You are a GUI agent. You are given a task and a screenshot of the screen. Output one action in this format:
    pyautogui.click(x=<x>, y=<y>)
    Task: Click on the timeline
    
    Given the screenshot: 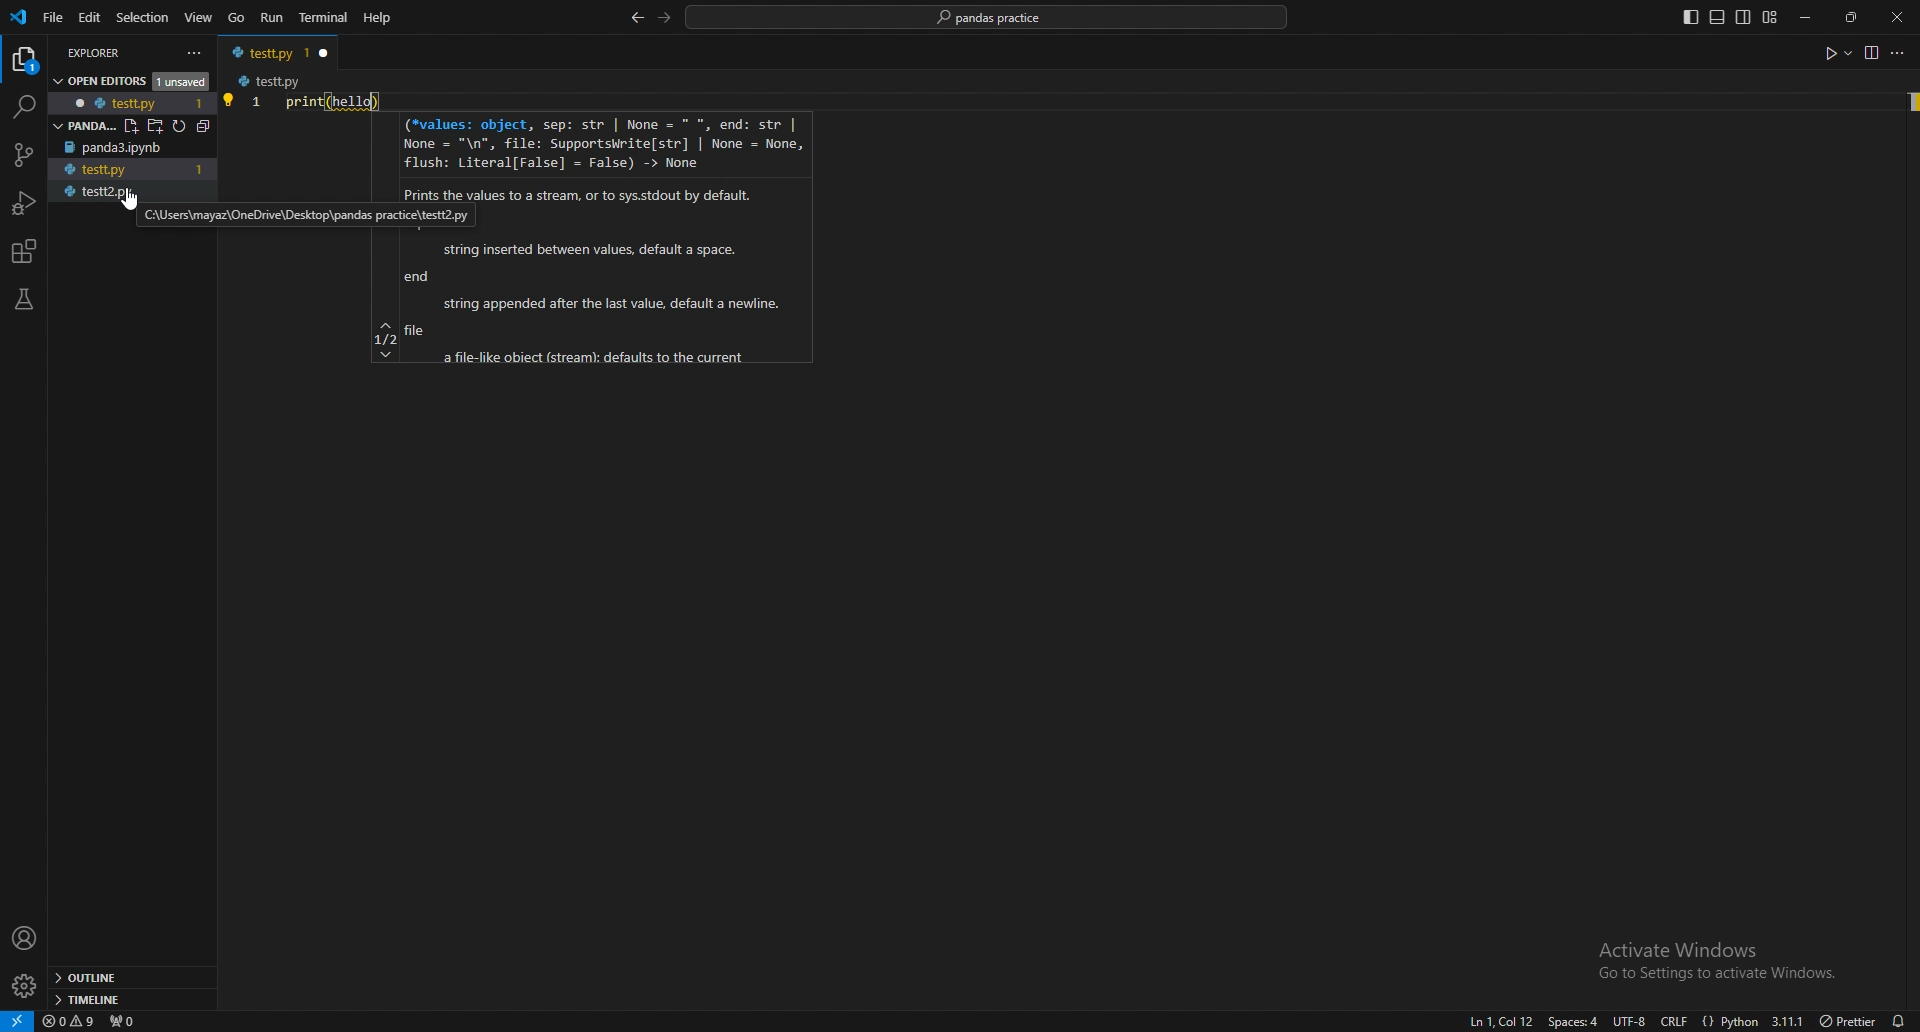 What is the action you would take?
    pyautogui.click(x=129, y=998)
    